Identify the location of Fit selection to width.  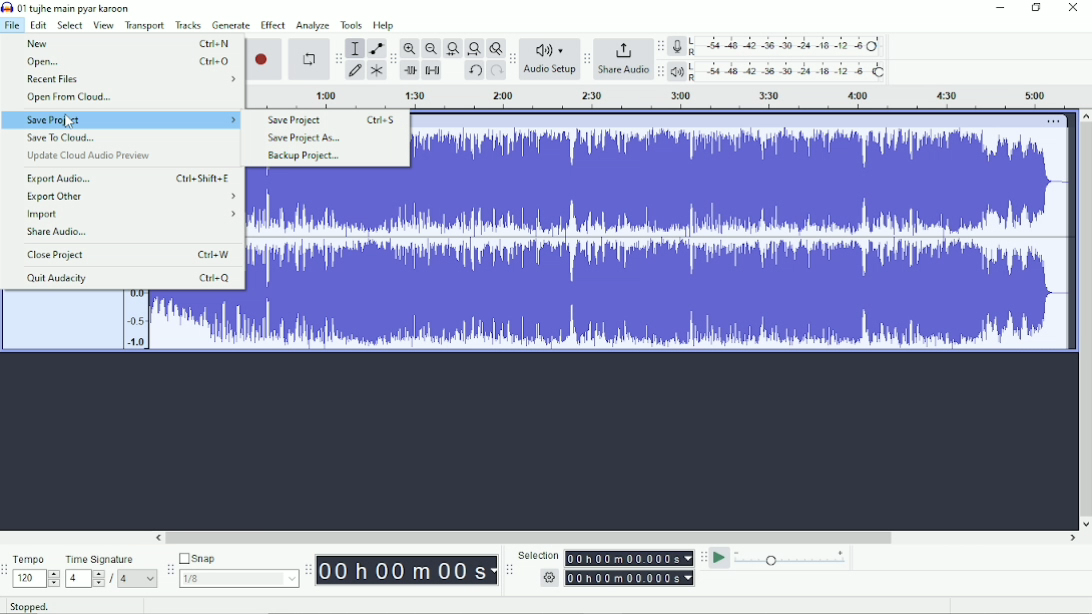
(453, 47).